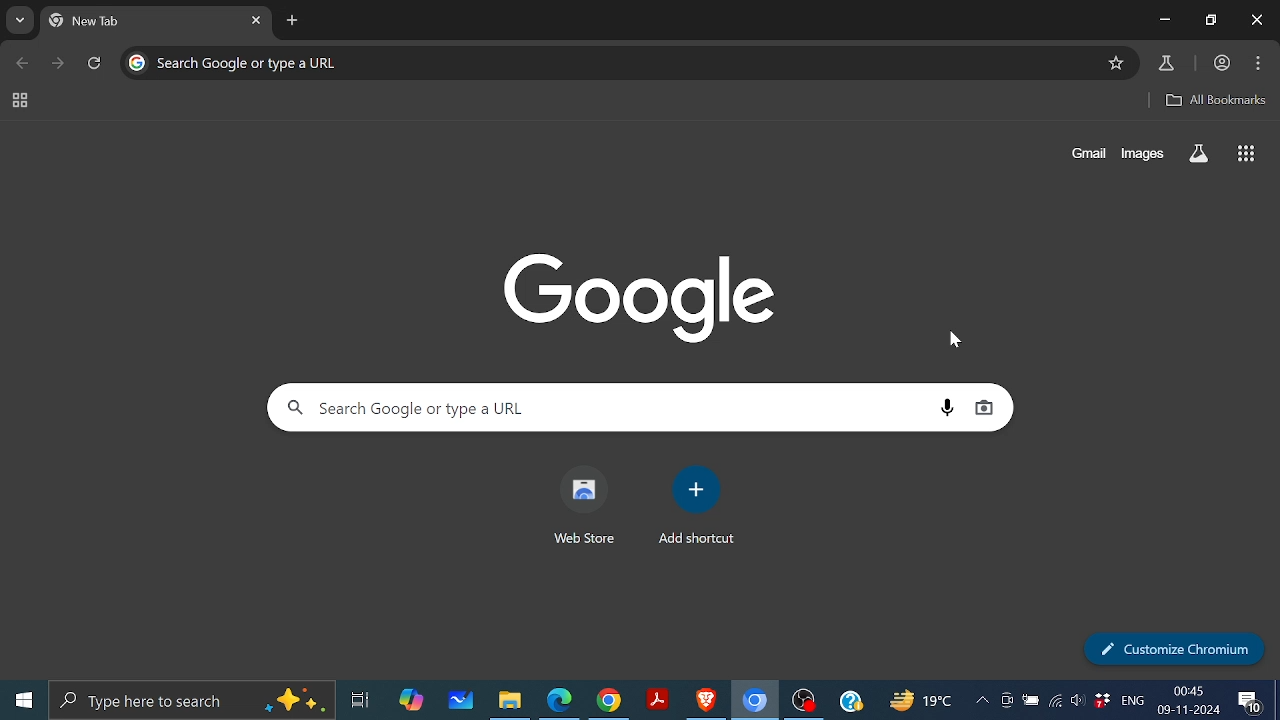 Image resolution: width=1280 pixels, height=720 pixels. I want to click on Start, so click(25, 699).